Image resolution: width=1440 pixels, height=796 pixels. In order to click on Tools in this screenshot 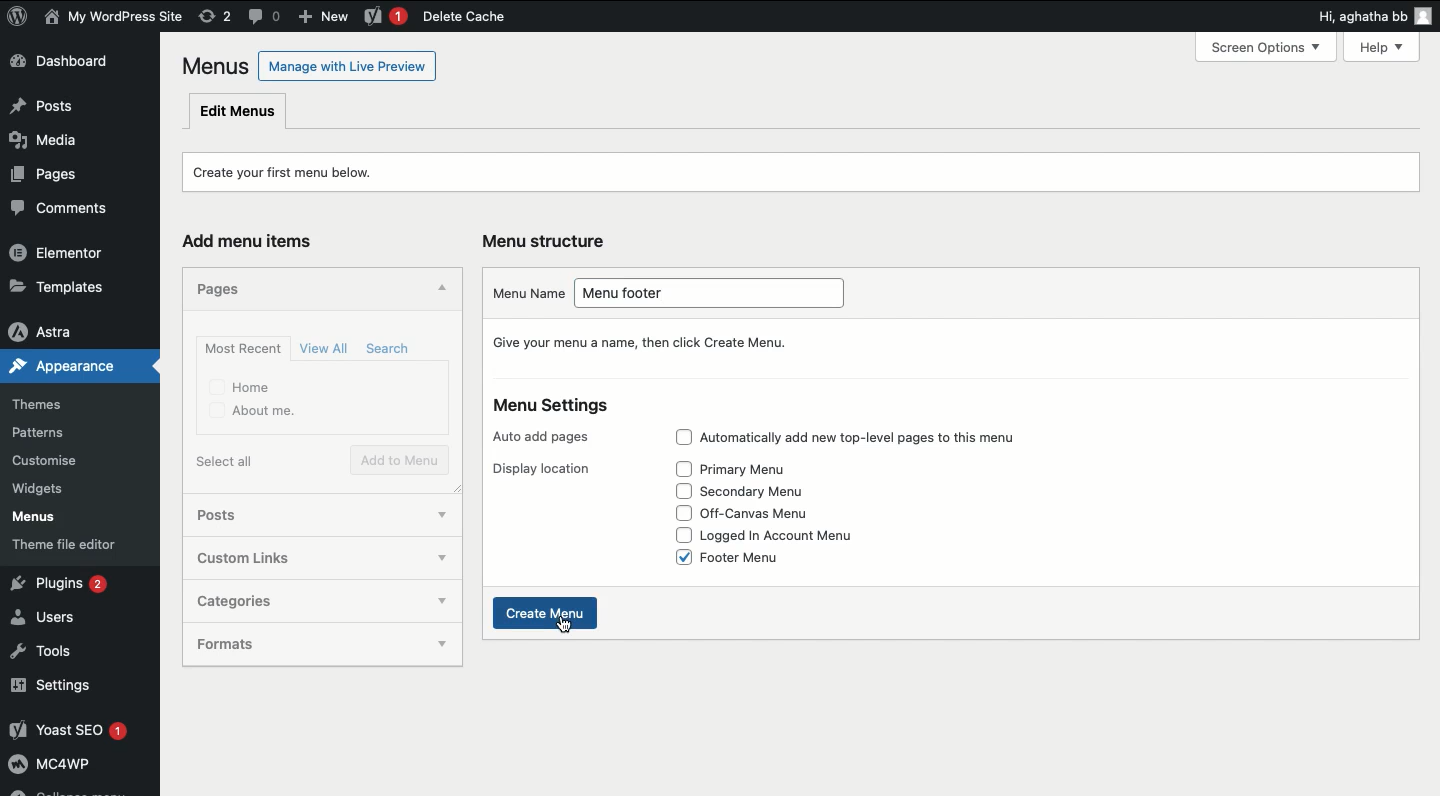, I will do `click(50, 652)`.